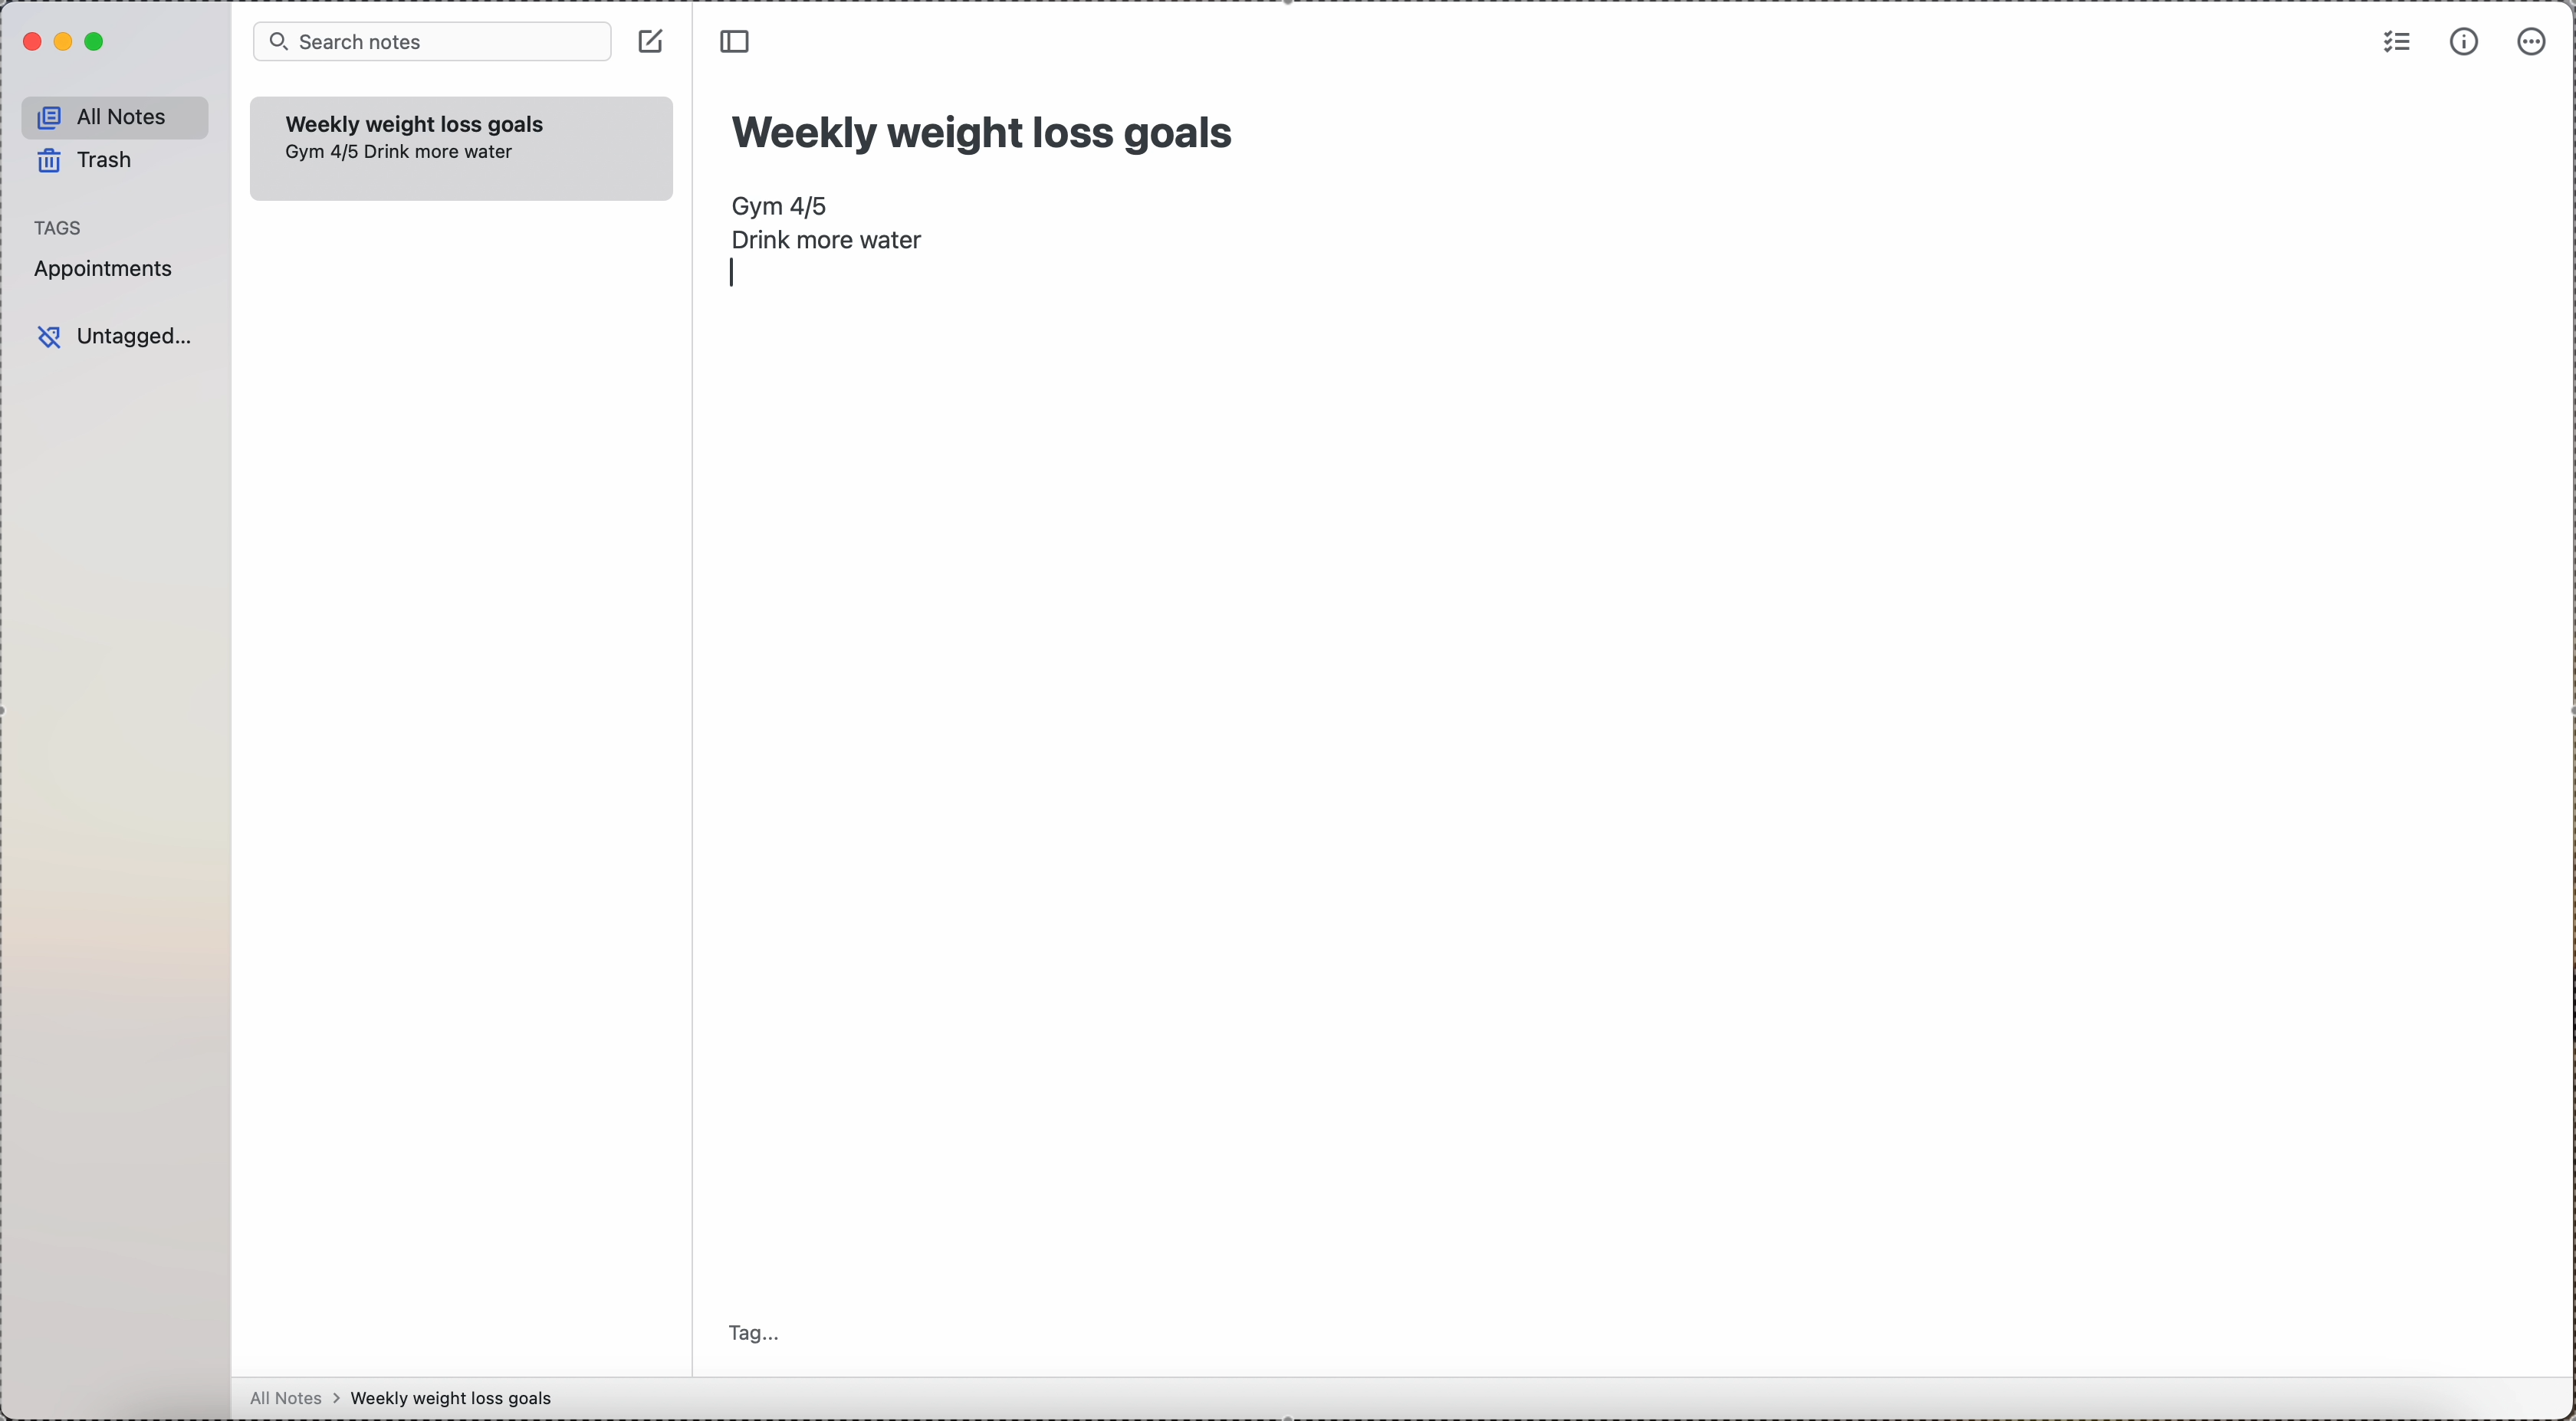 The width and height of the screenshot is (2576, 1421). Describe the element at coordinates (32, 41) in the screenshot. I see `close Simplenote` at that location.